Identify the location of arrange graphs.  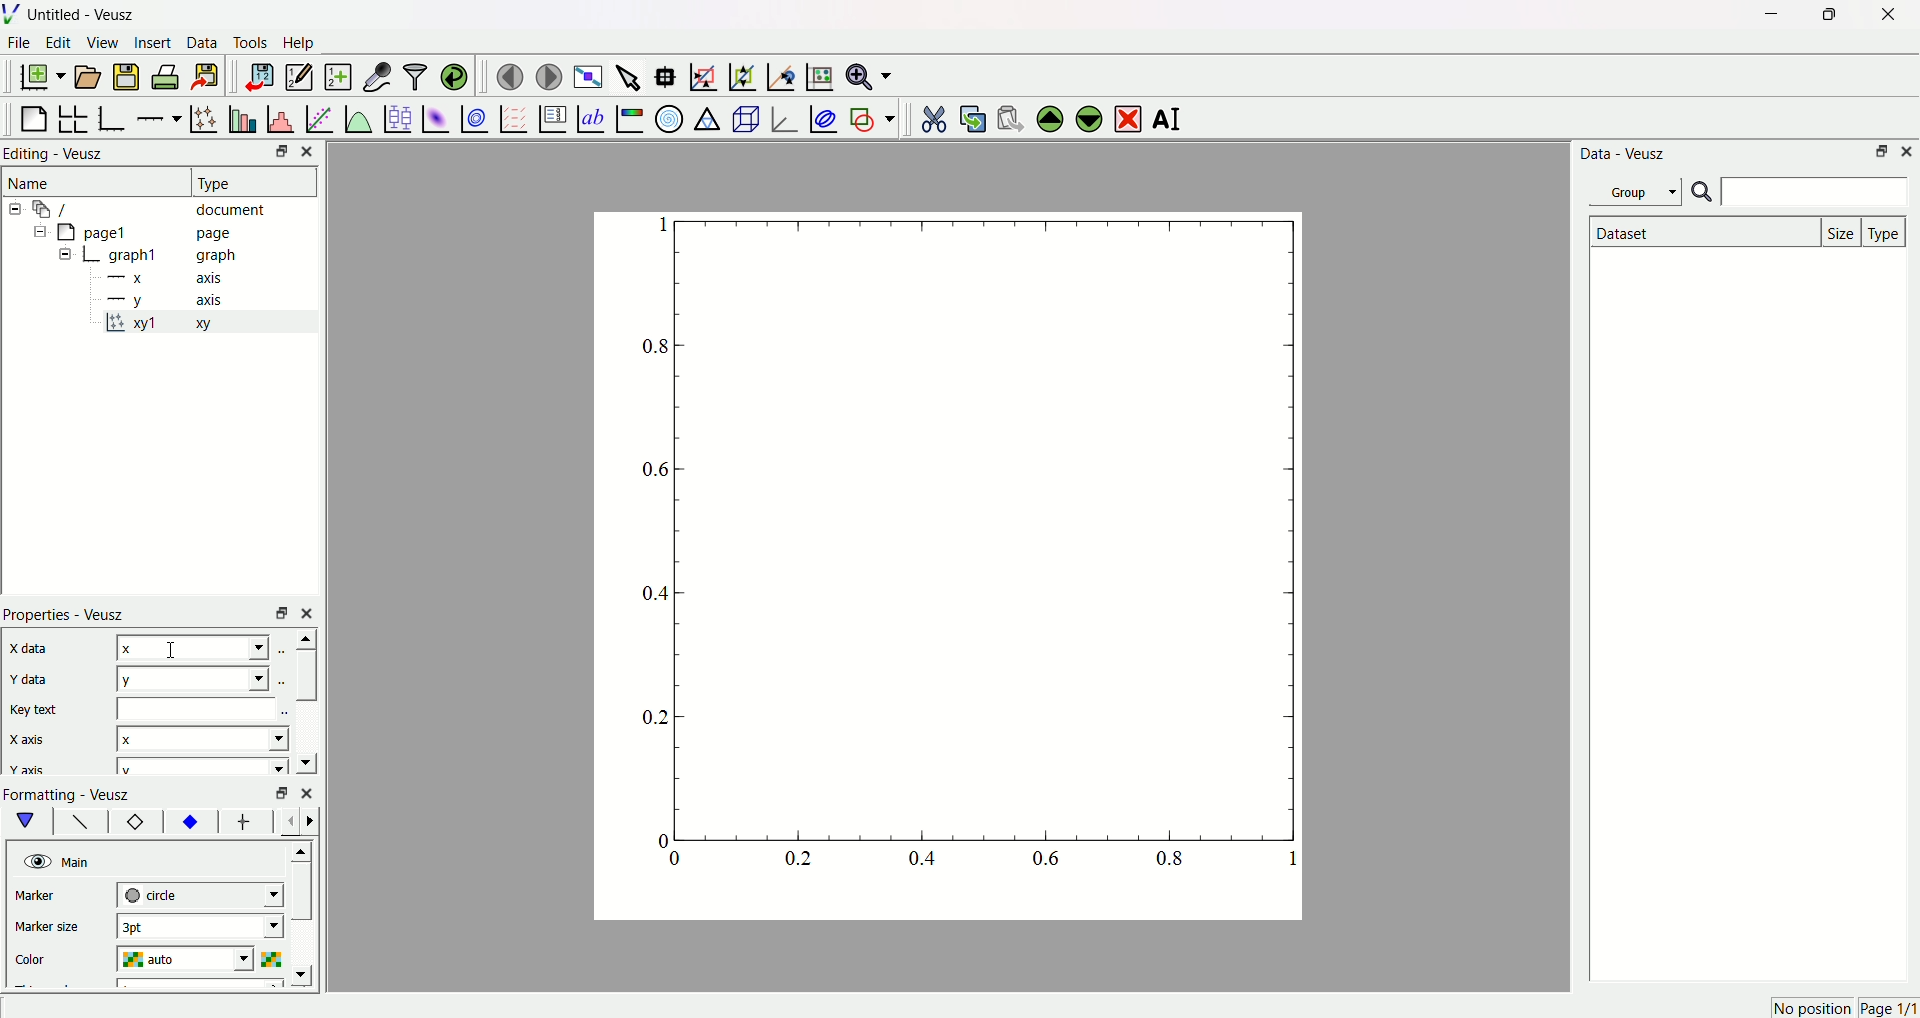
(76, 116).